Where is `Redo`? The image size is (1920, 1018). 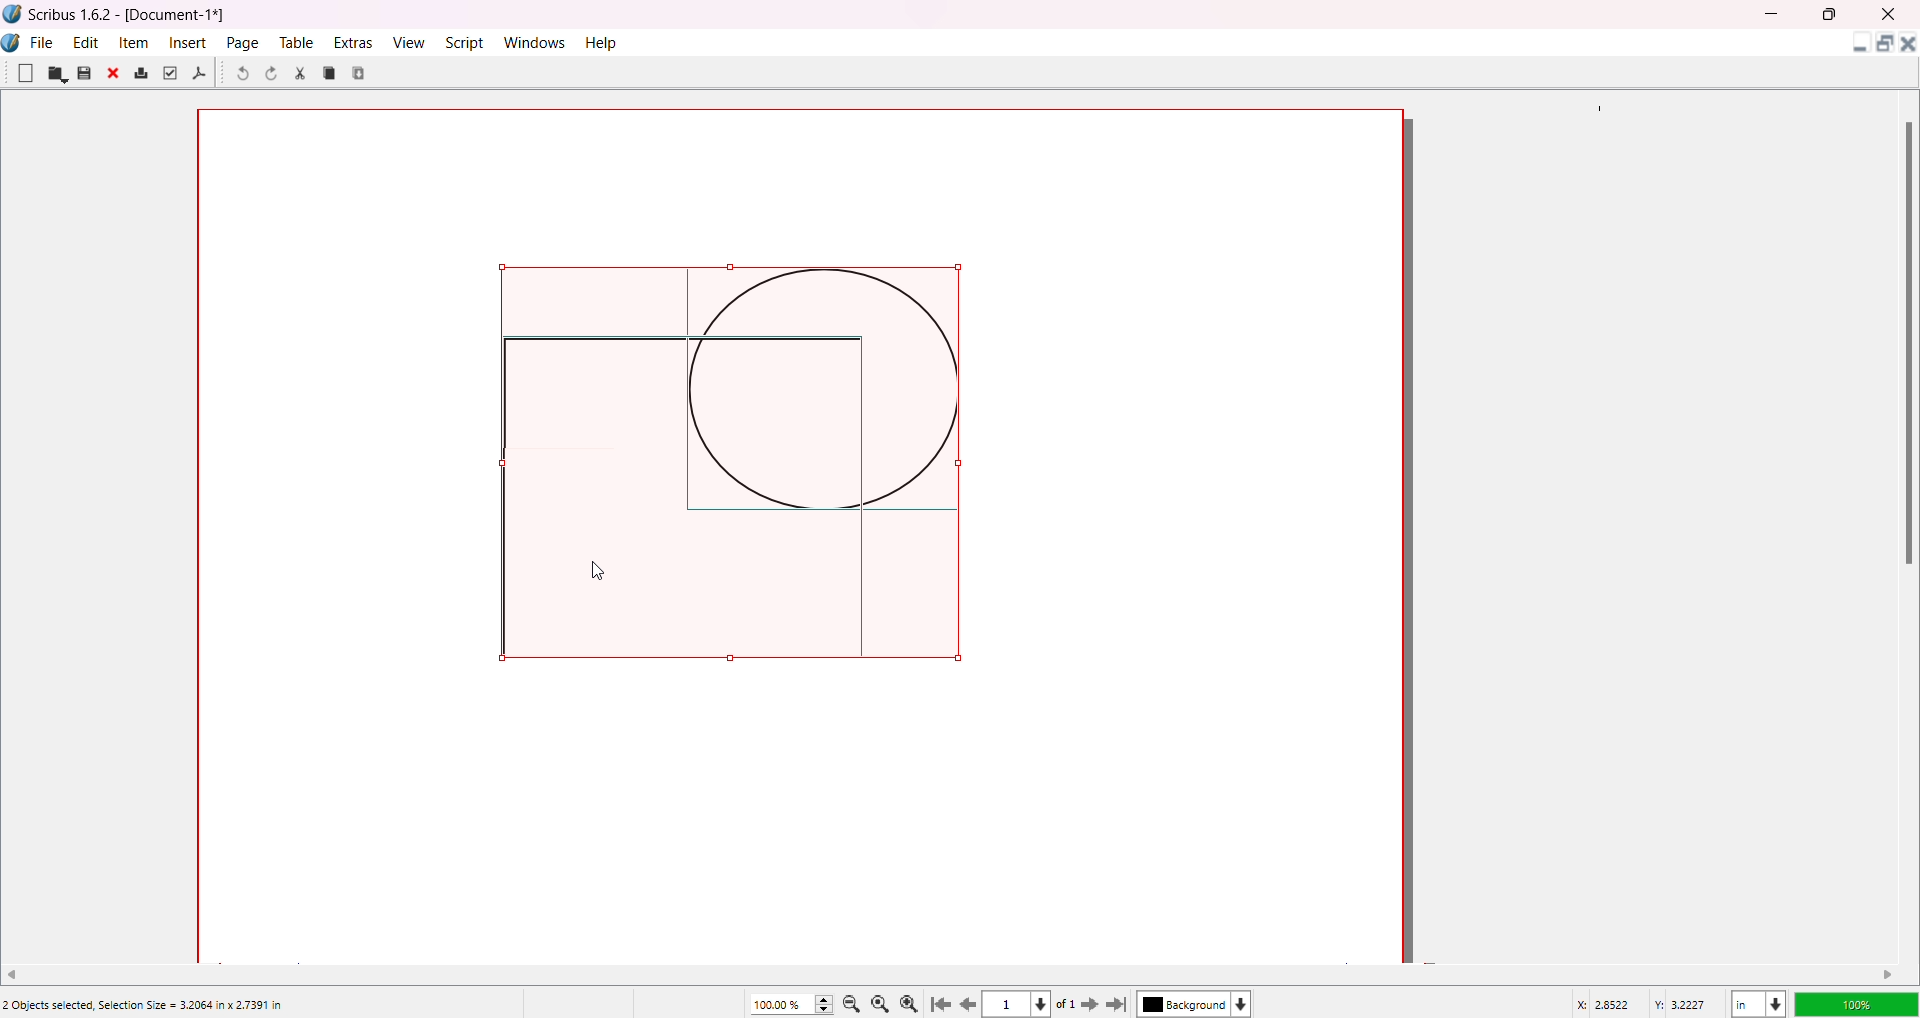
Redo is located at coordinates (275, 76).